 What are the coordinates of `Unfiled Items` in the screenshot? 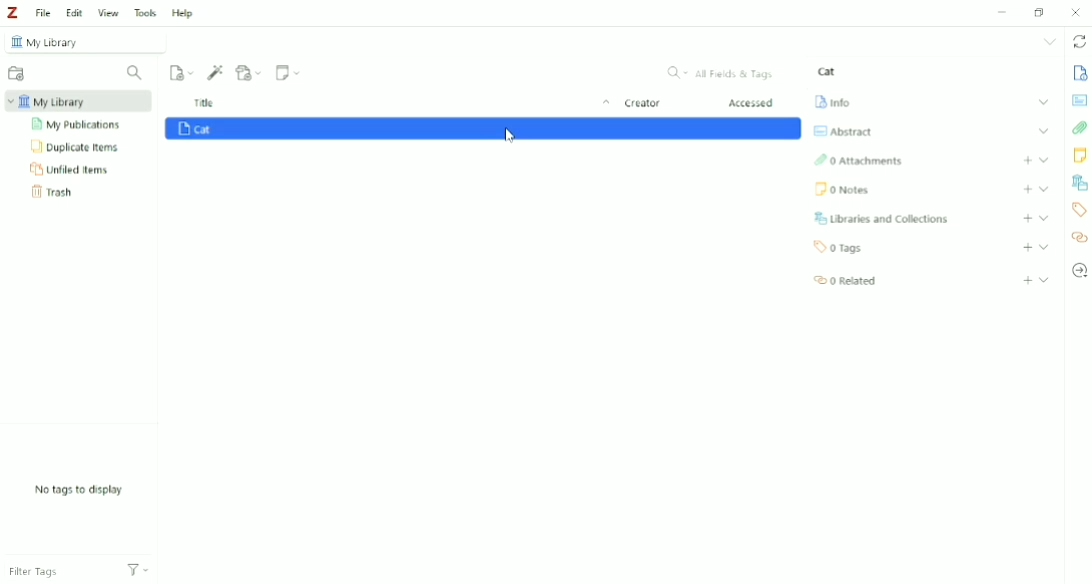 It's located at (71, 168).